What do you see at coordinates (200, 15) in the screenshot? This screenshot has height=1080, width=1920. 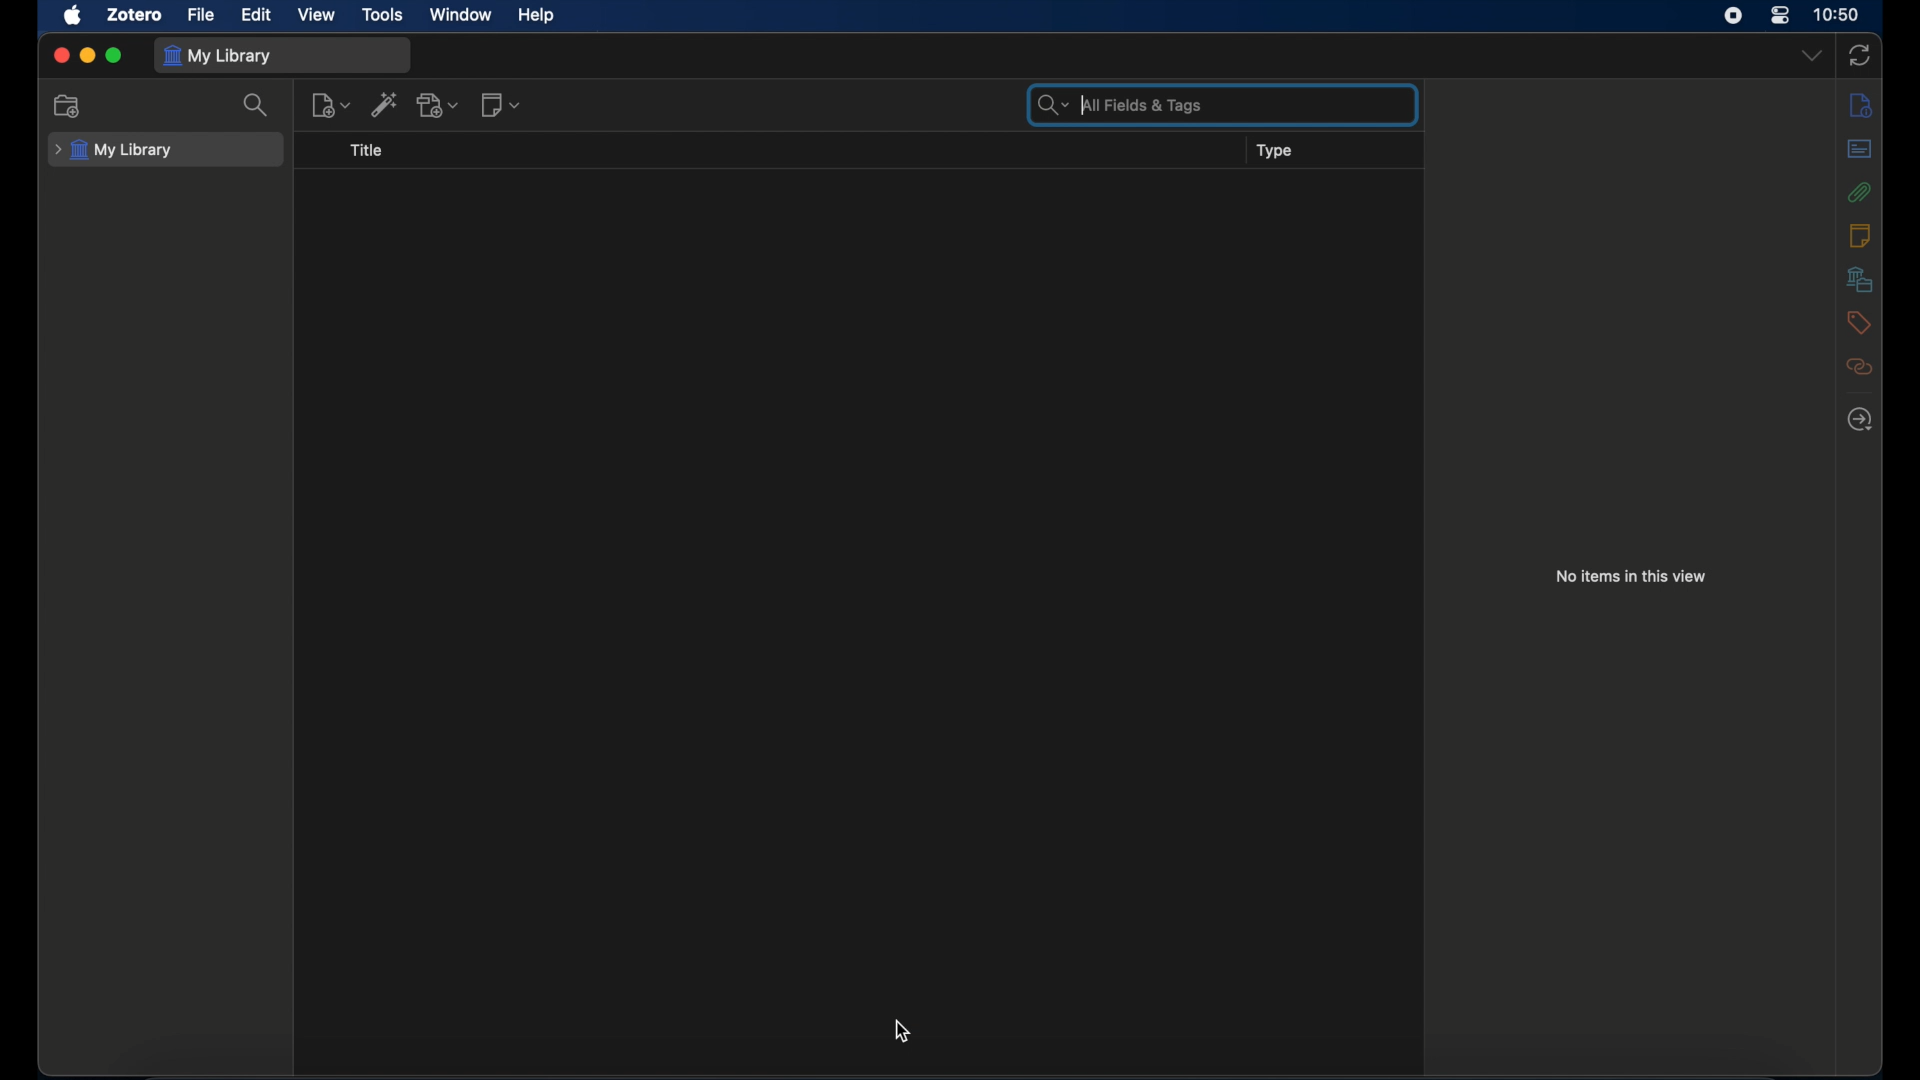 I see `file` at bounding box center [200, 15].